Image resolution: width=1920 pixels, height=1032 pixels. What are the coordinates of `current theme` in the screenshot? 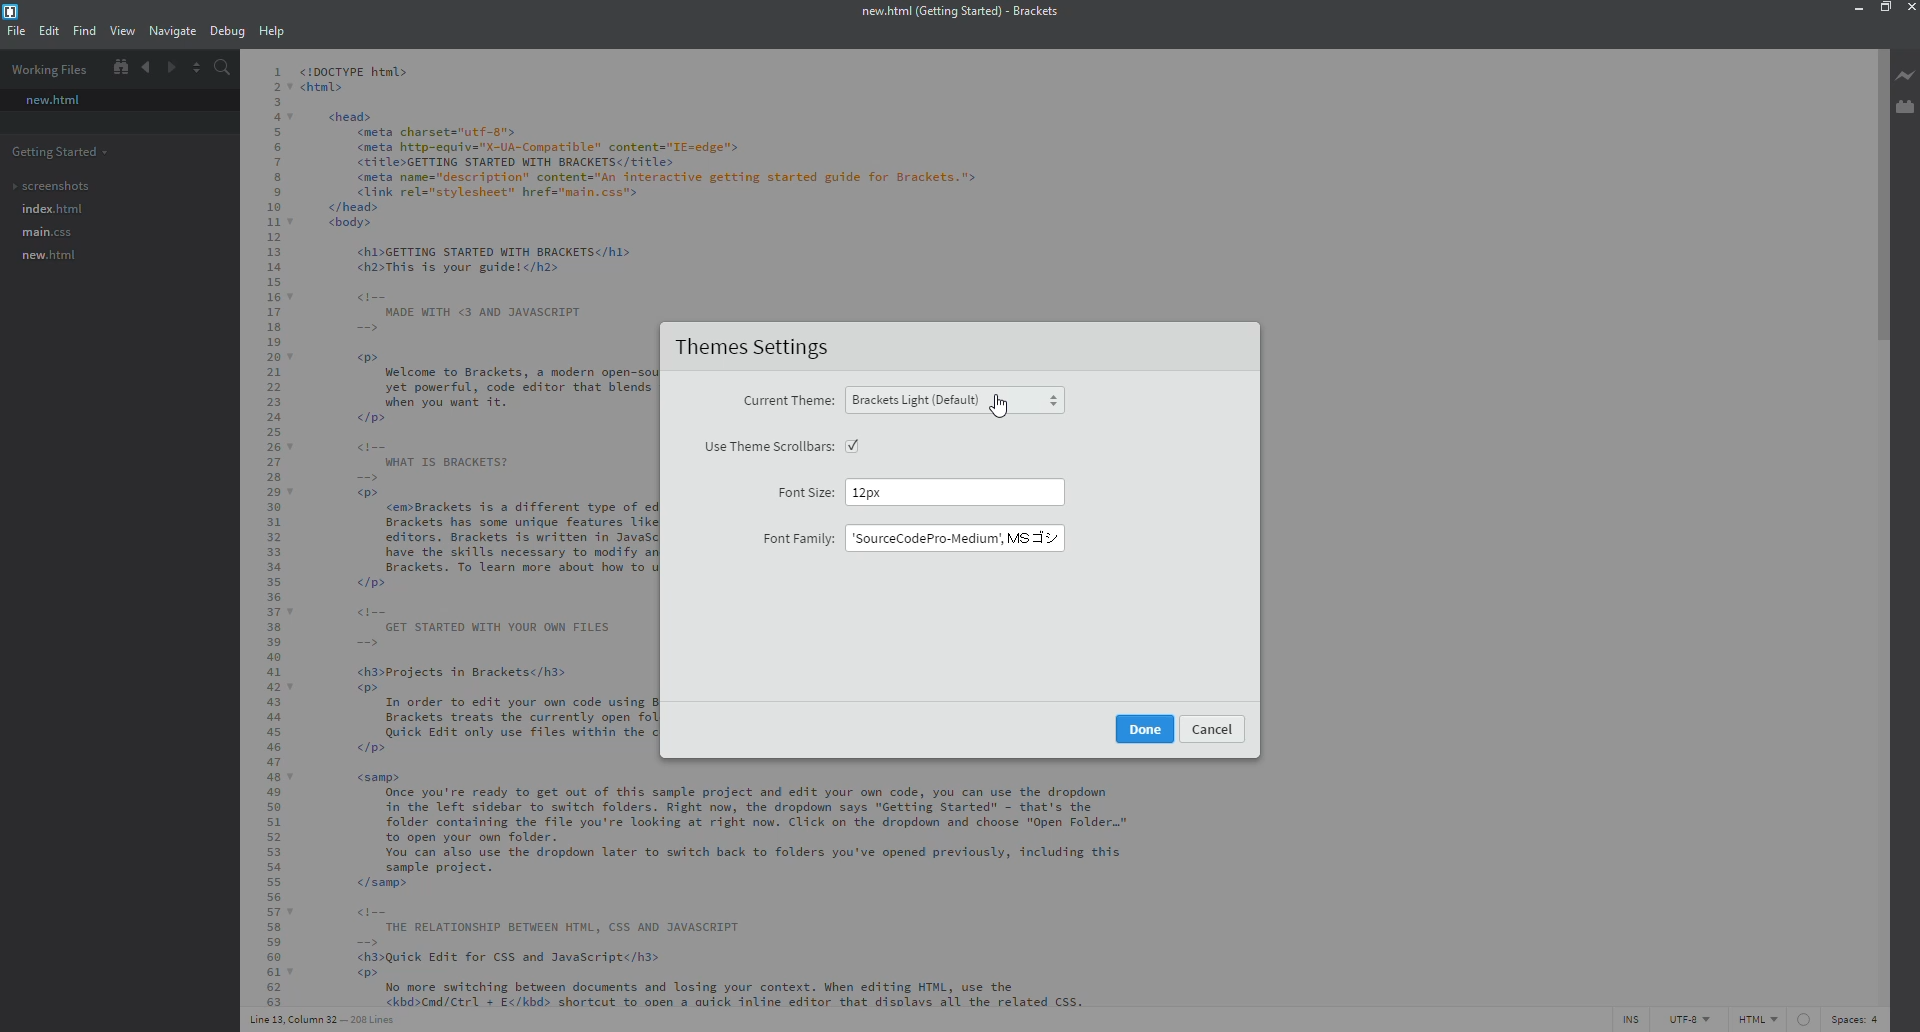 It's located at (786, 401).